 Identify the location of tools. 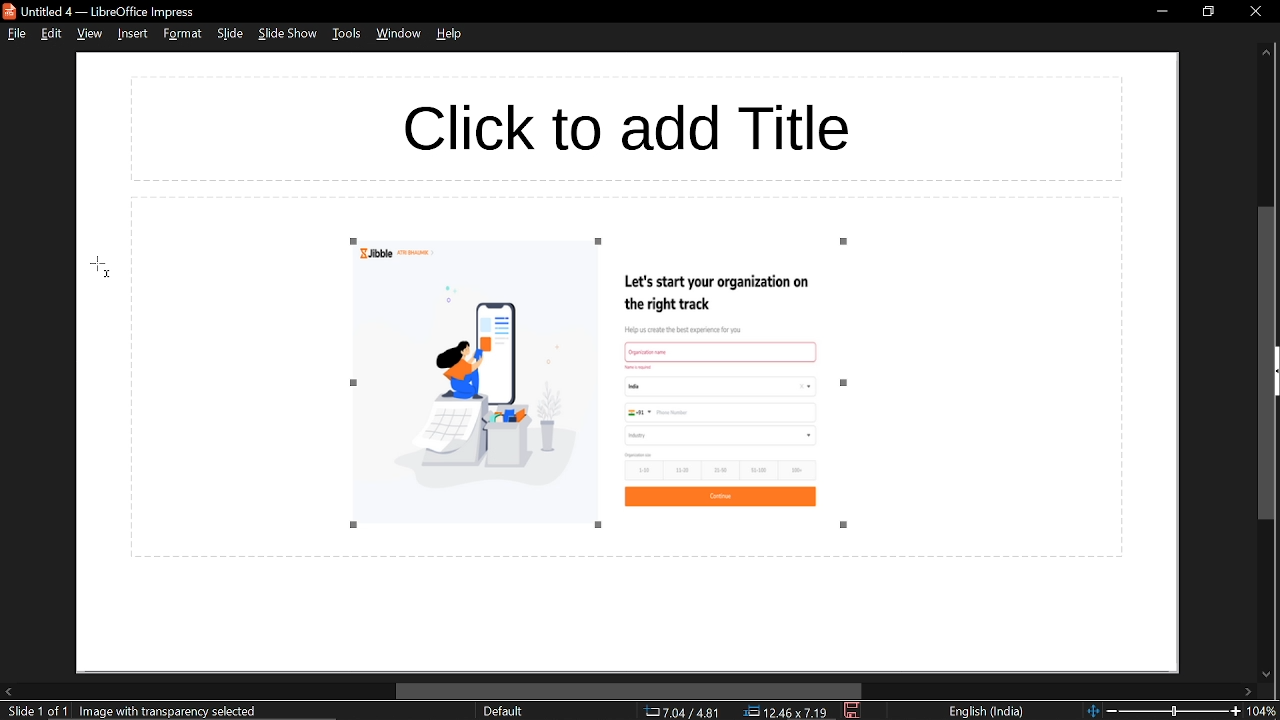
(345, 37).